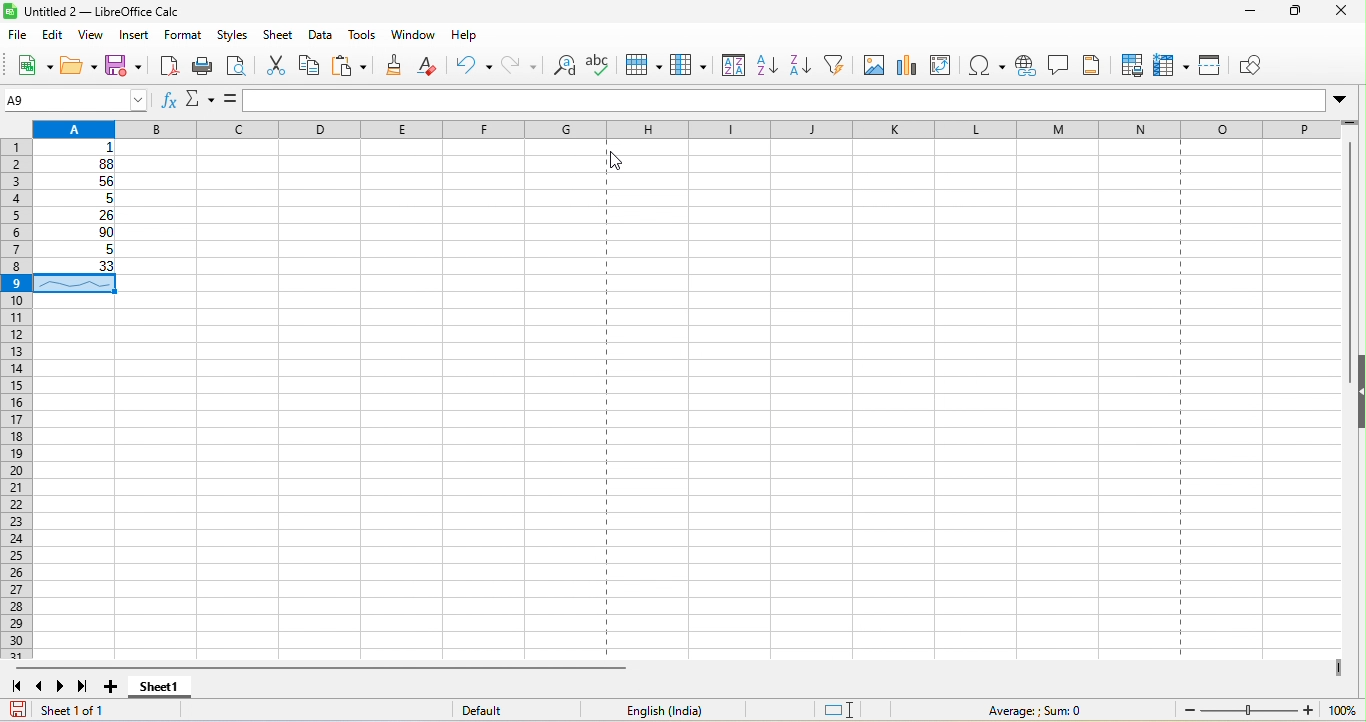 The width and height of the screenshot is (1366, 722). I want to click on copy, so click(309, 65).